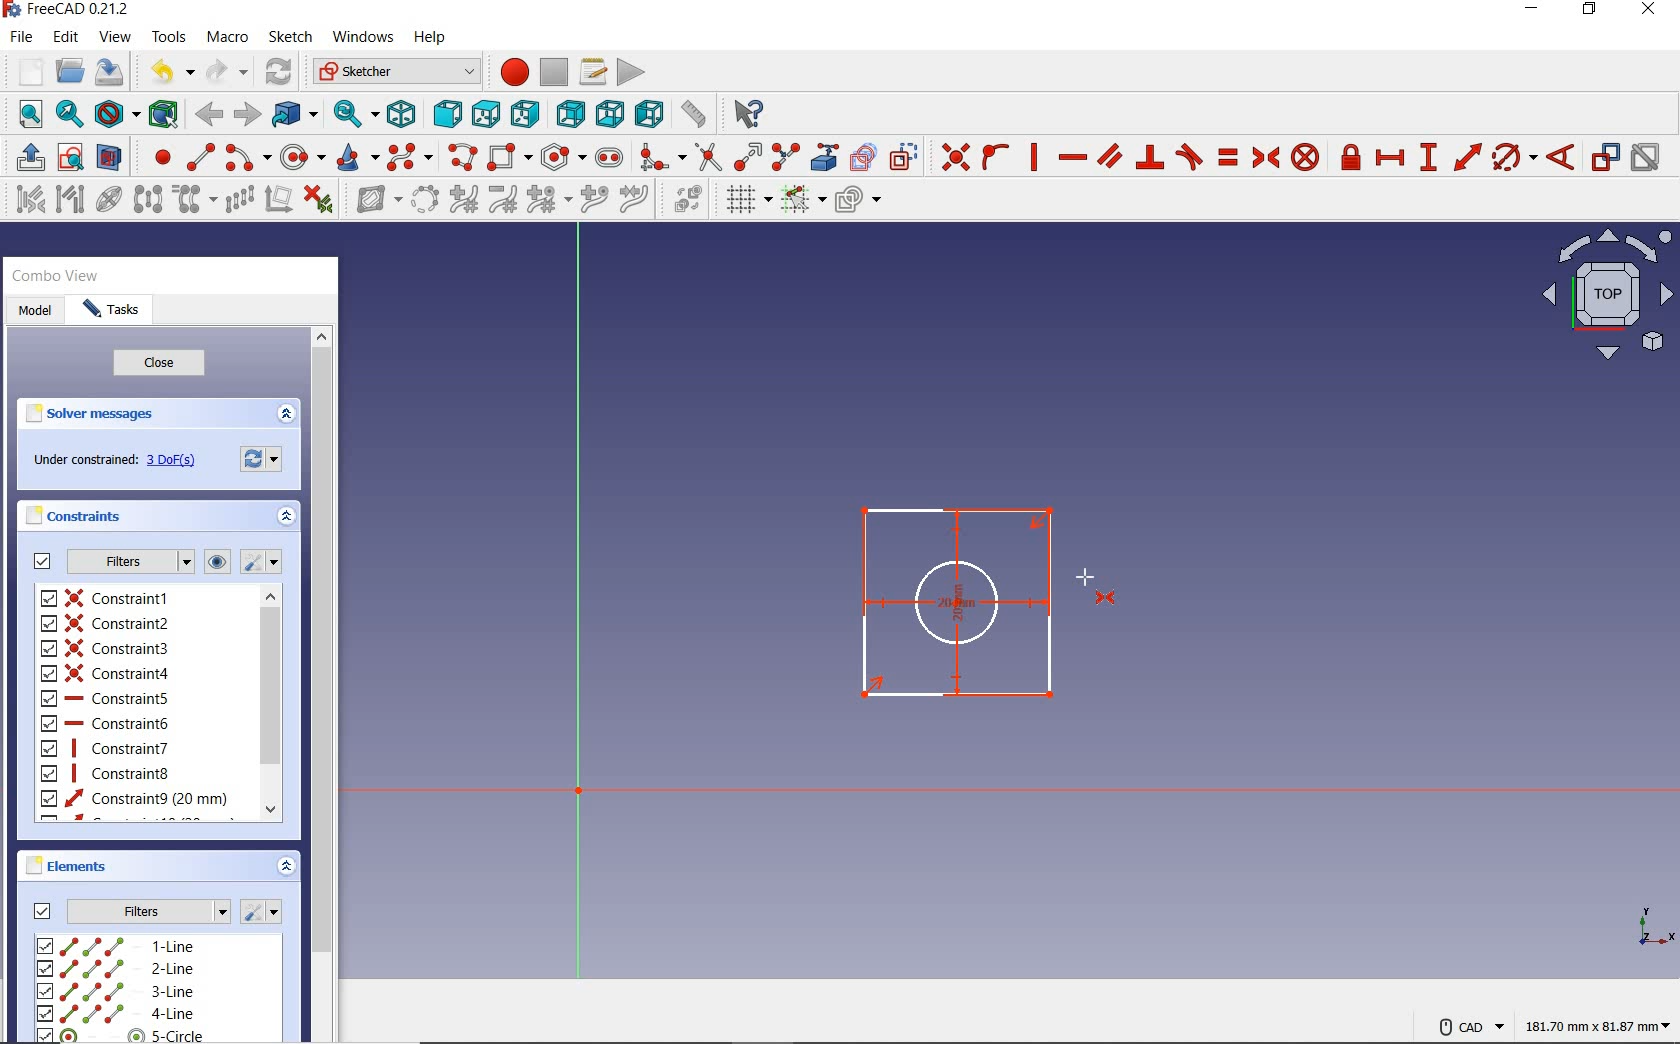 The height and width of the screenshot is (1044, 1680). Describe the element at coordinates (174, 460) in the screenshot. I see `under constrained: 3 Dof(s)` at that location.